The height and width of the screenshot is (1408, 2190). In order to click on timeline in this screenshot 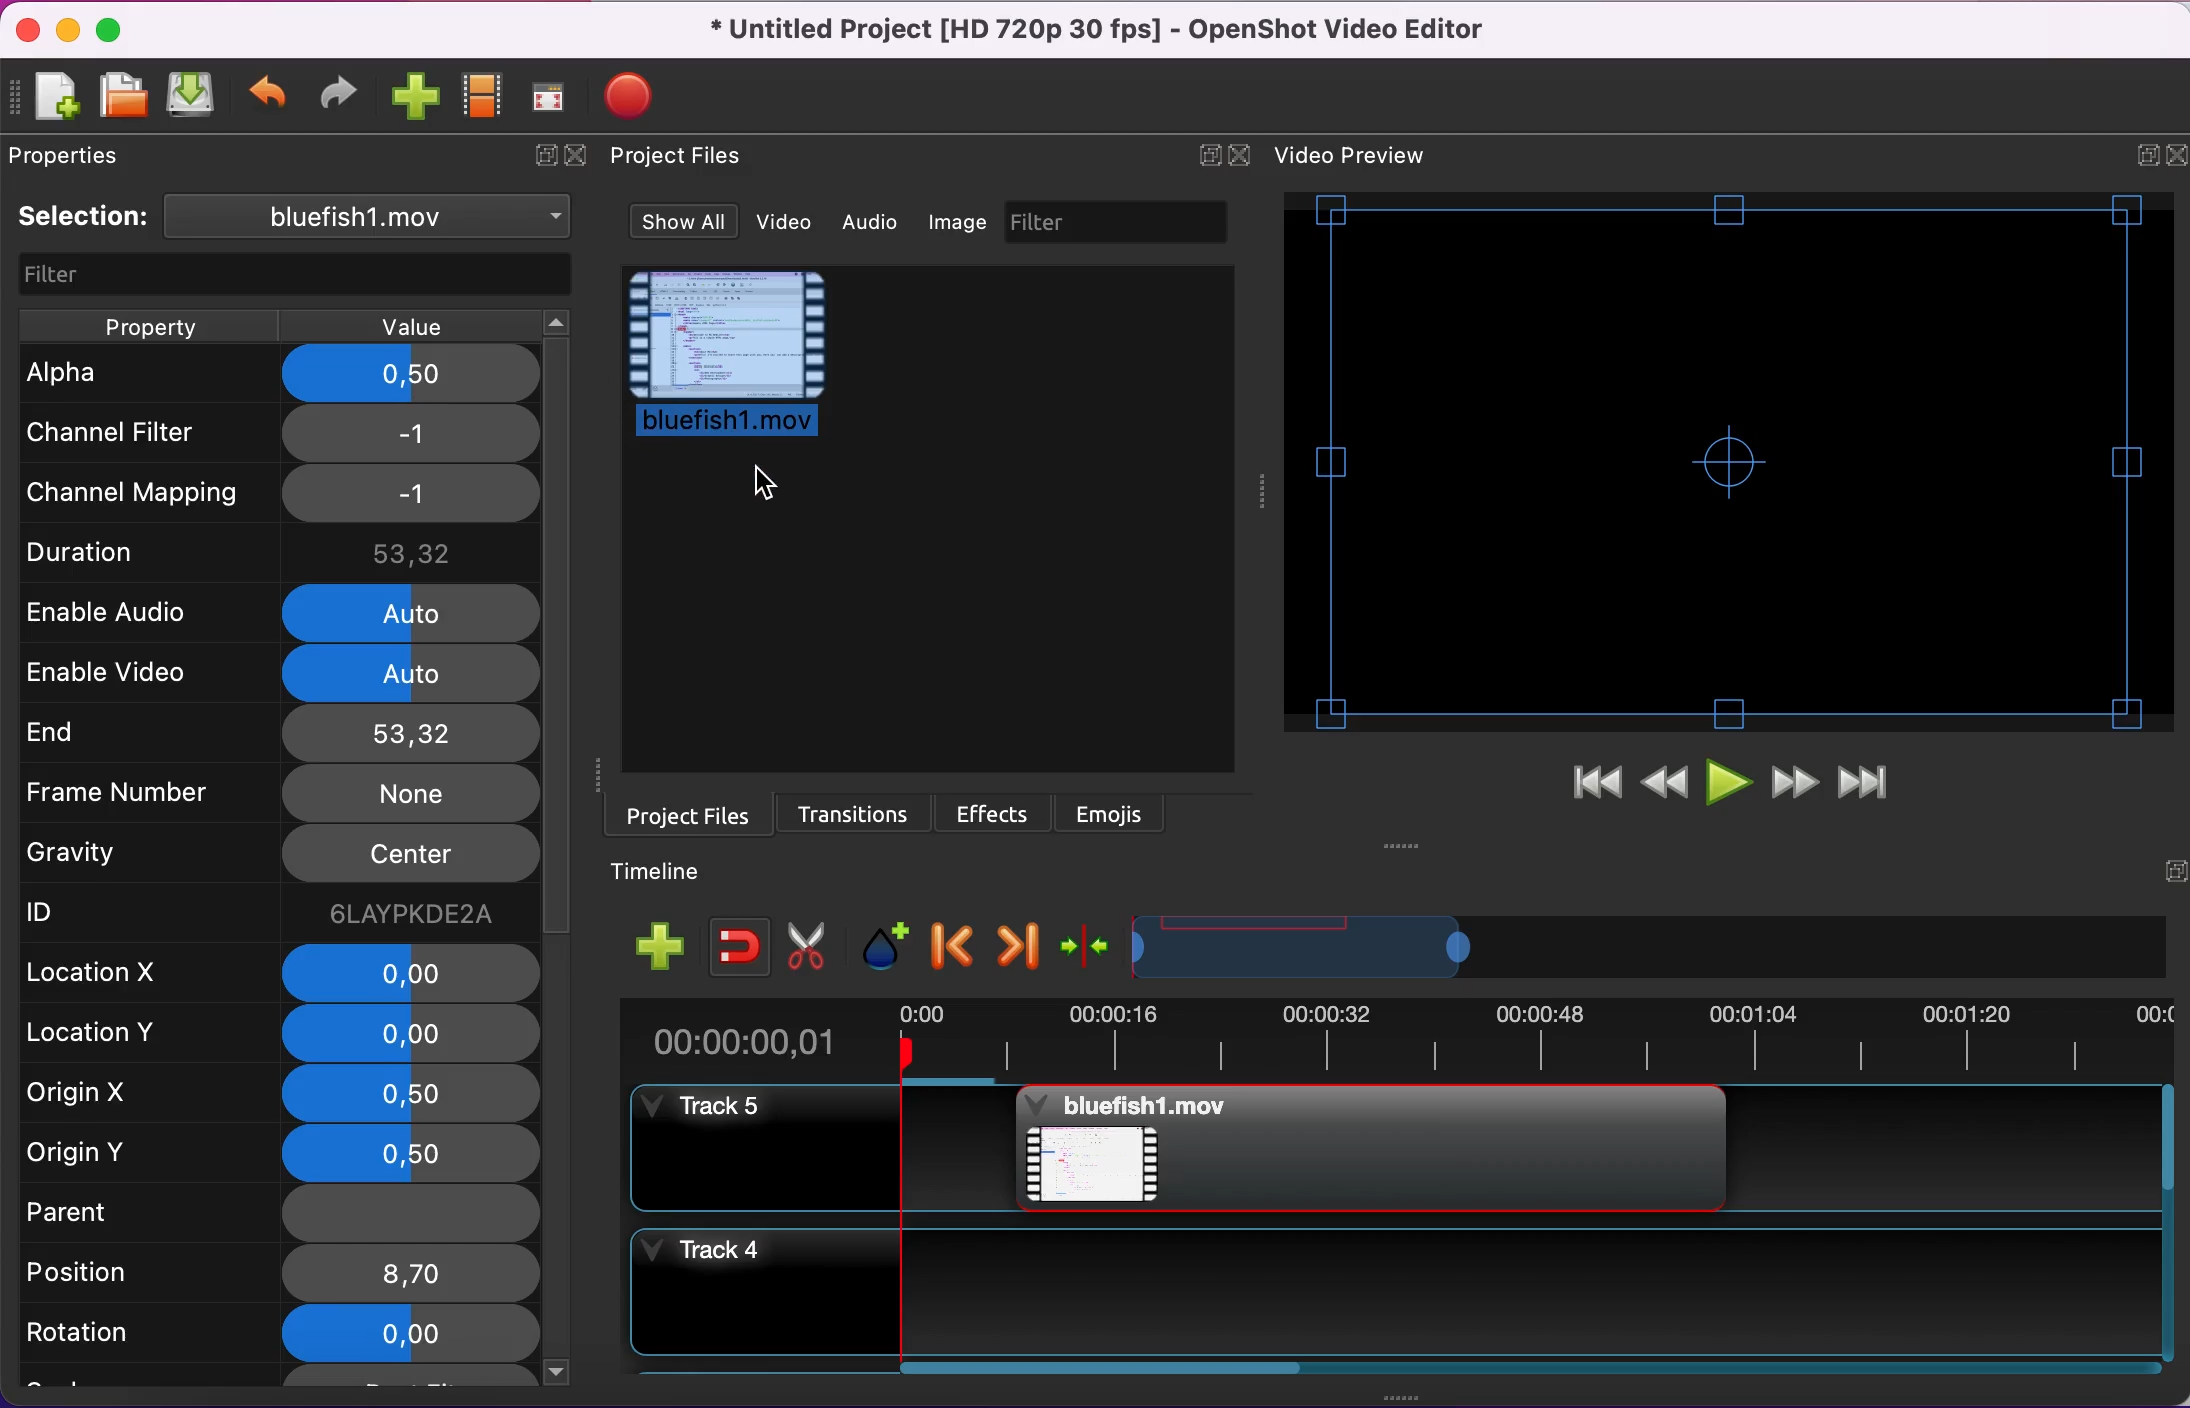, I will do `click(672, 872)`.